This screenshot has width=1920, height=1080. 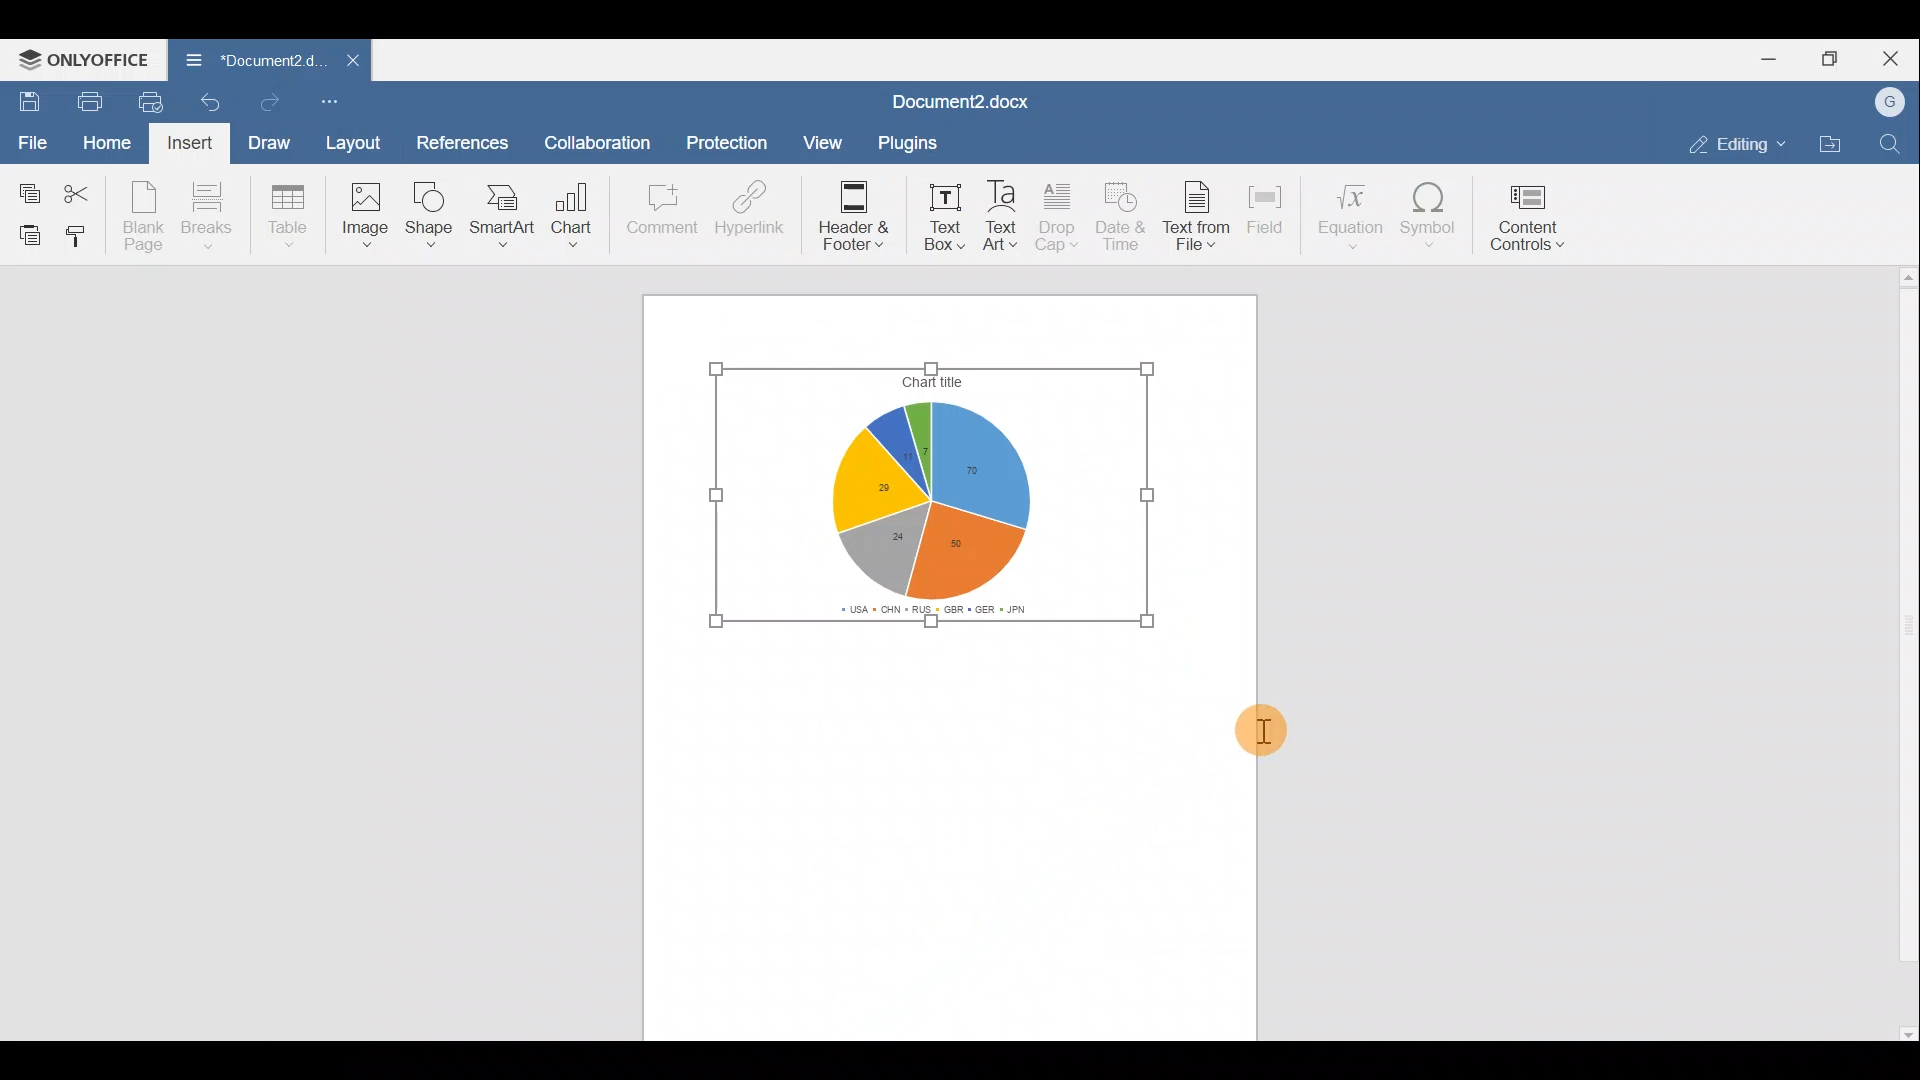 I want to click on Plugins, so click(x=907, y=143).